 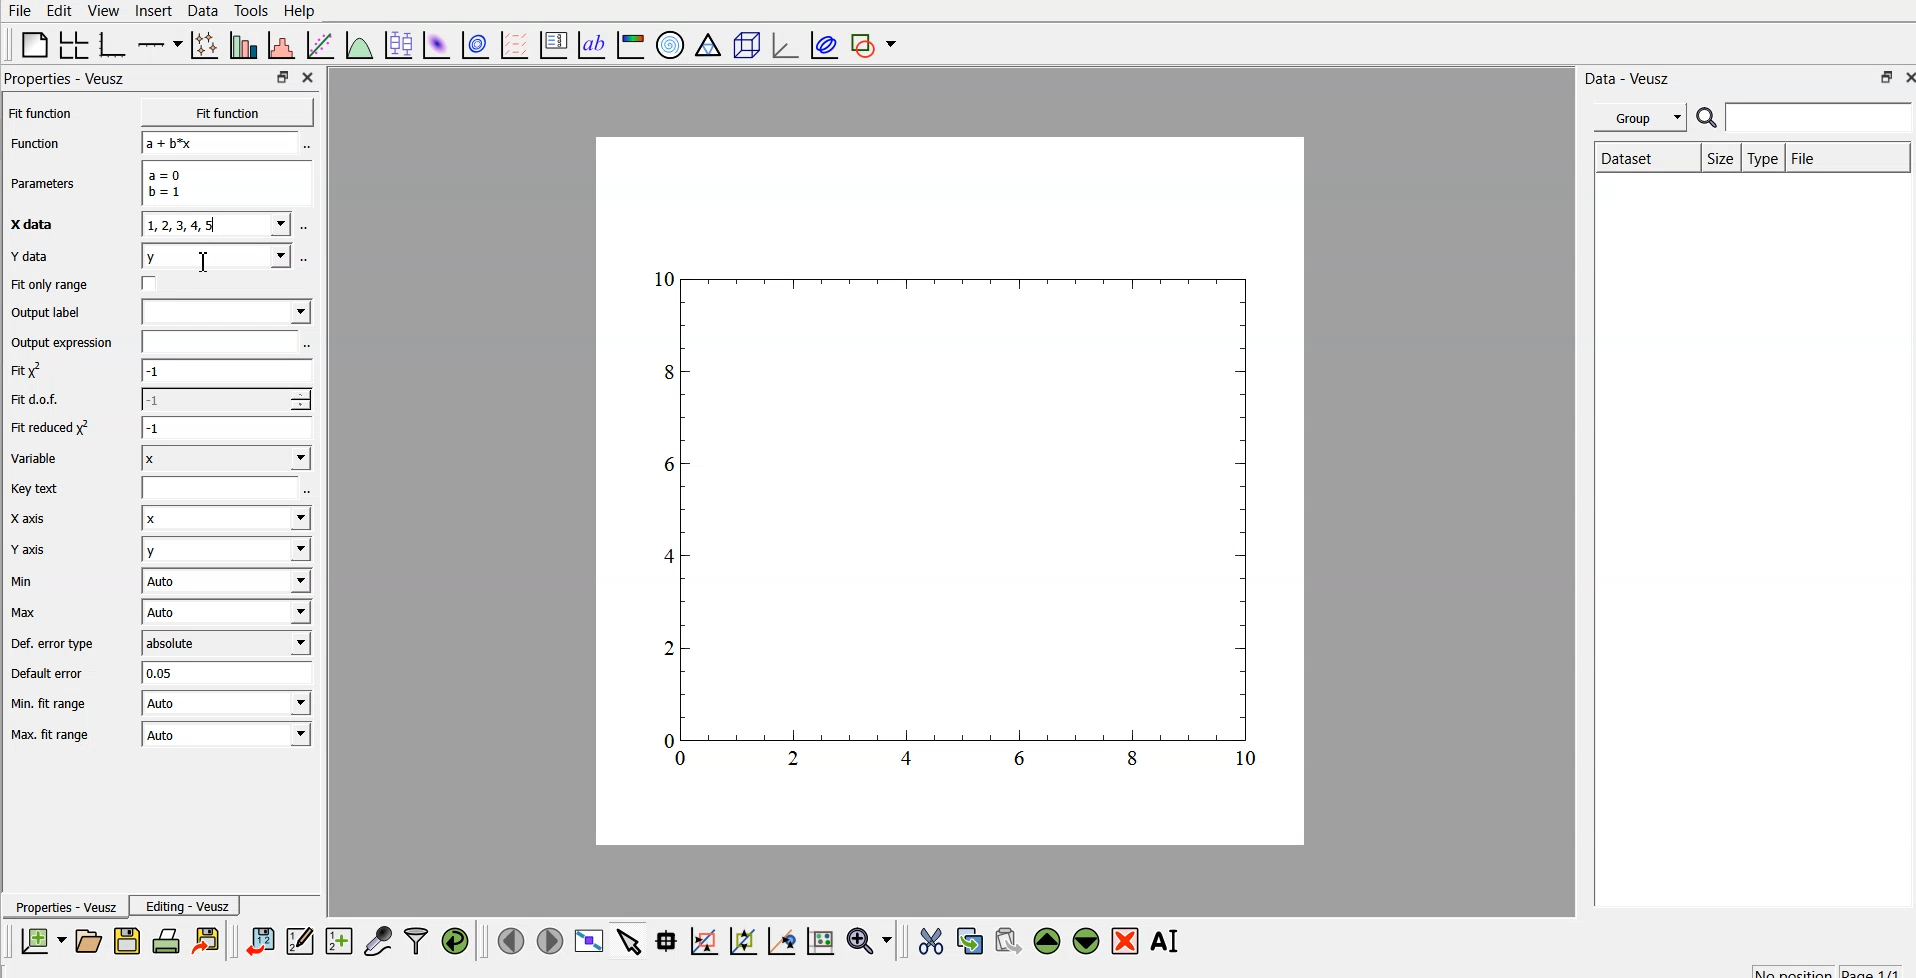 I want to click on y, so click(x=228, y=549).